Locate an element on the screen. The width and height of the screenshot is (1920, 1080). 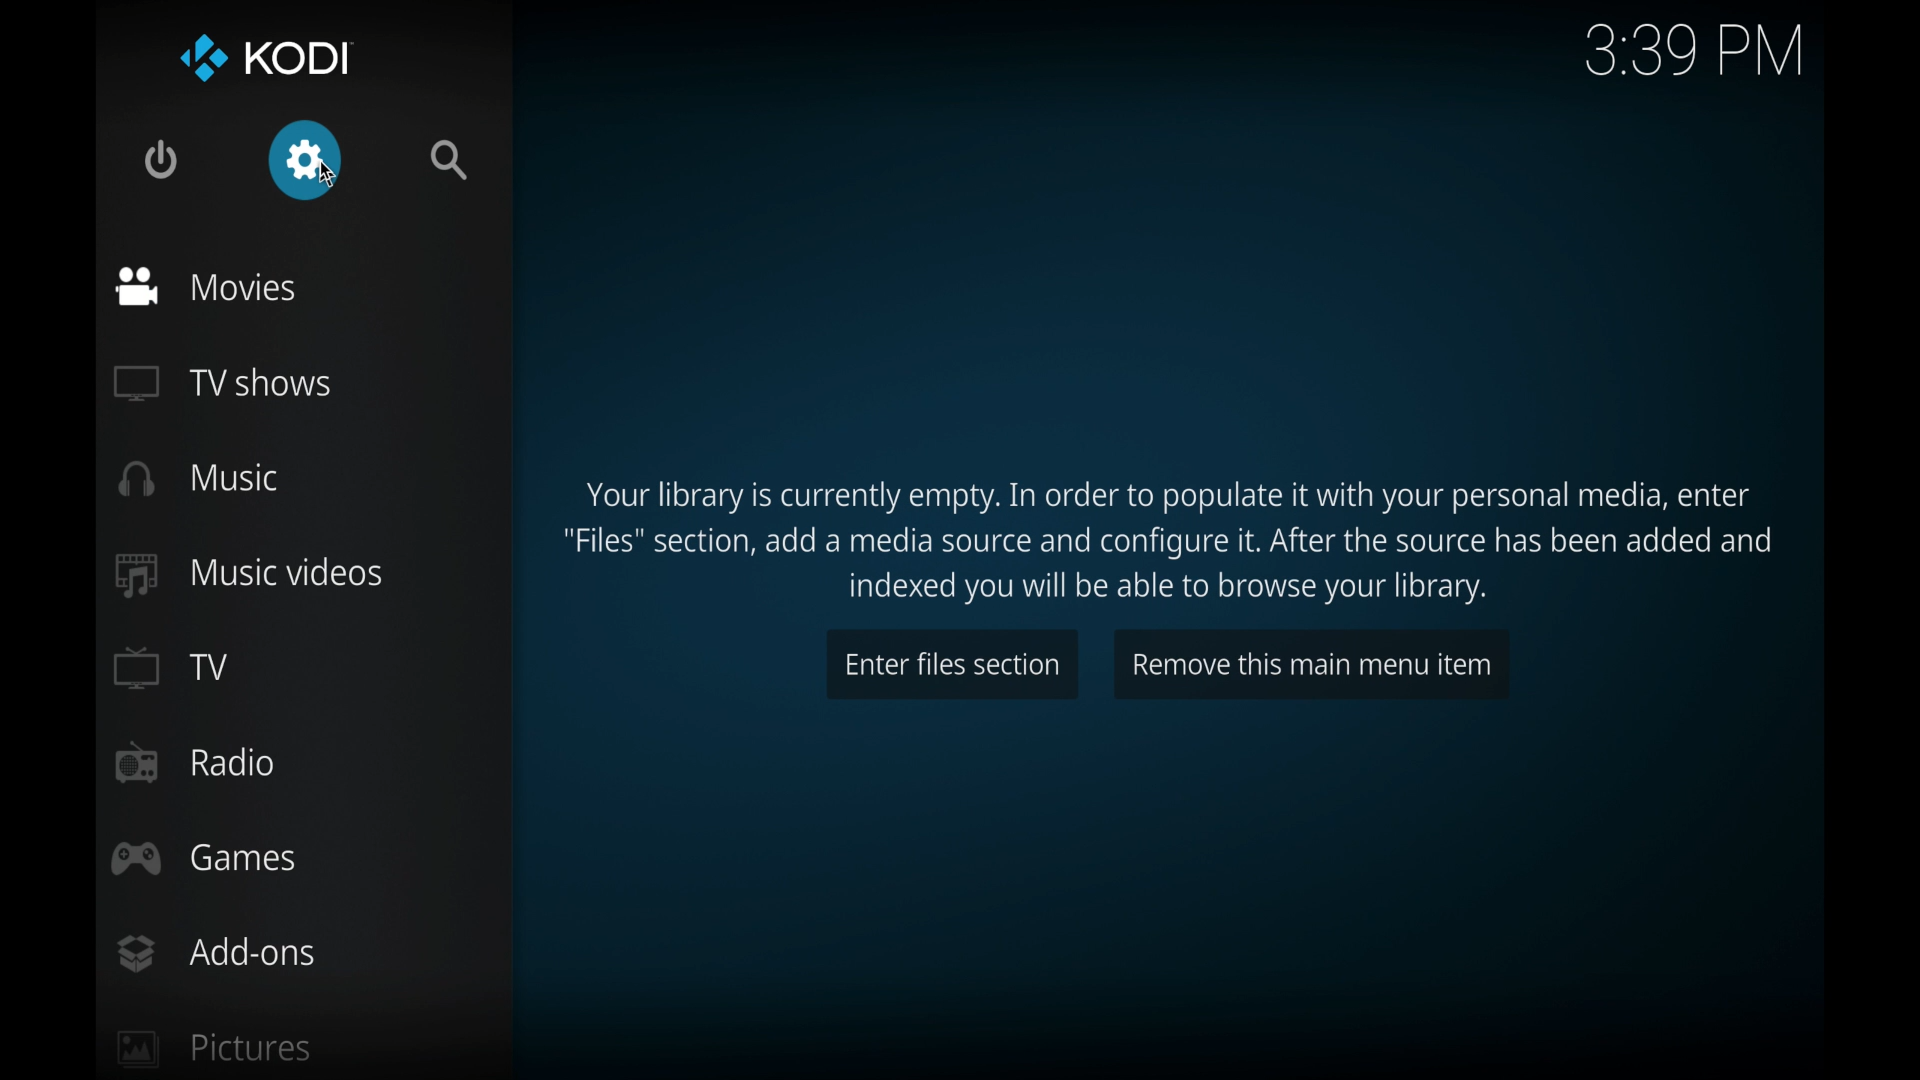
pictures is located at coordinates (212, 1049).